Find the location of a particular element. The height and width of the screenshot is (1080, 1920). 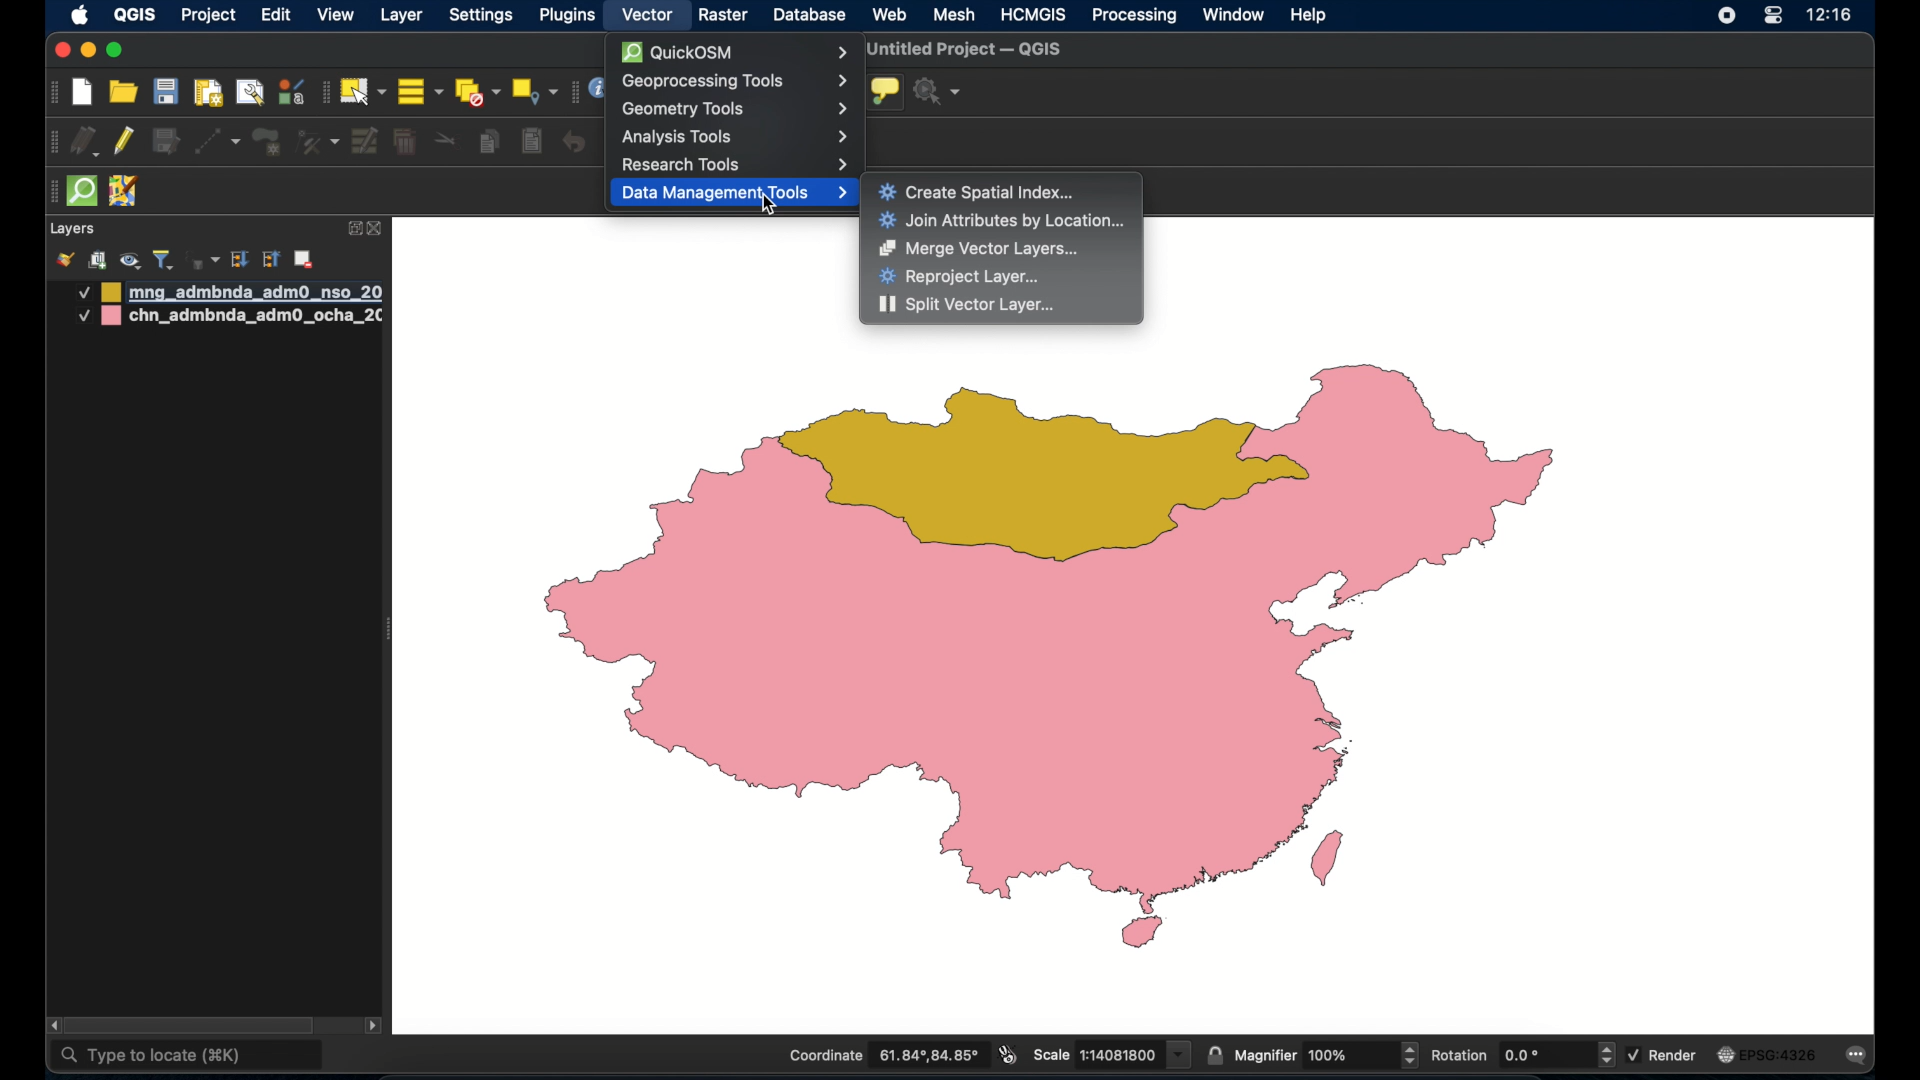

project toolbar is located at coordinates (50, 93).